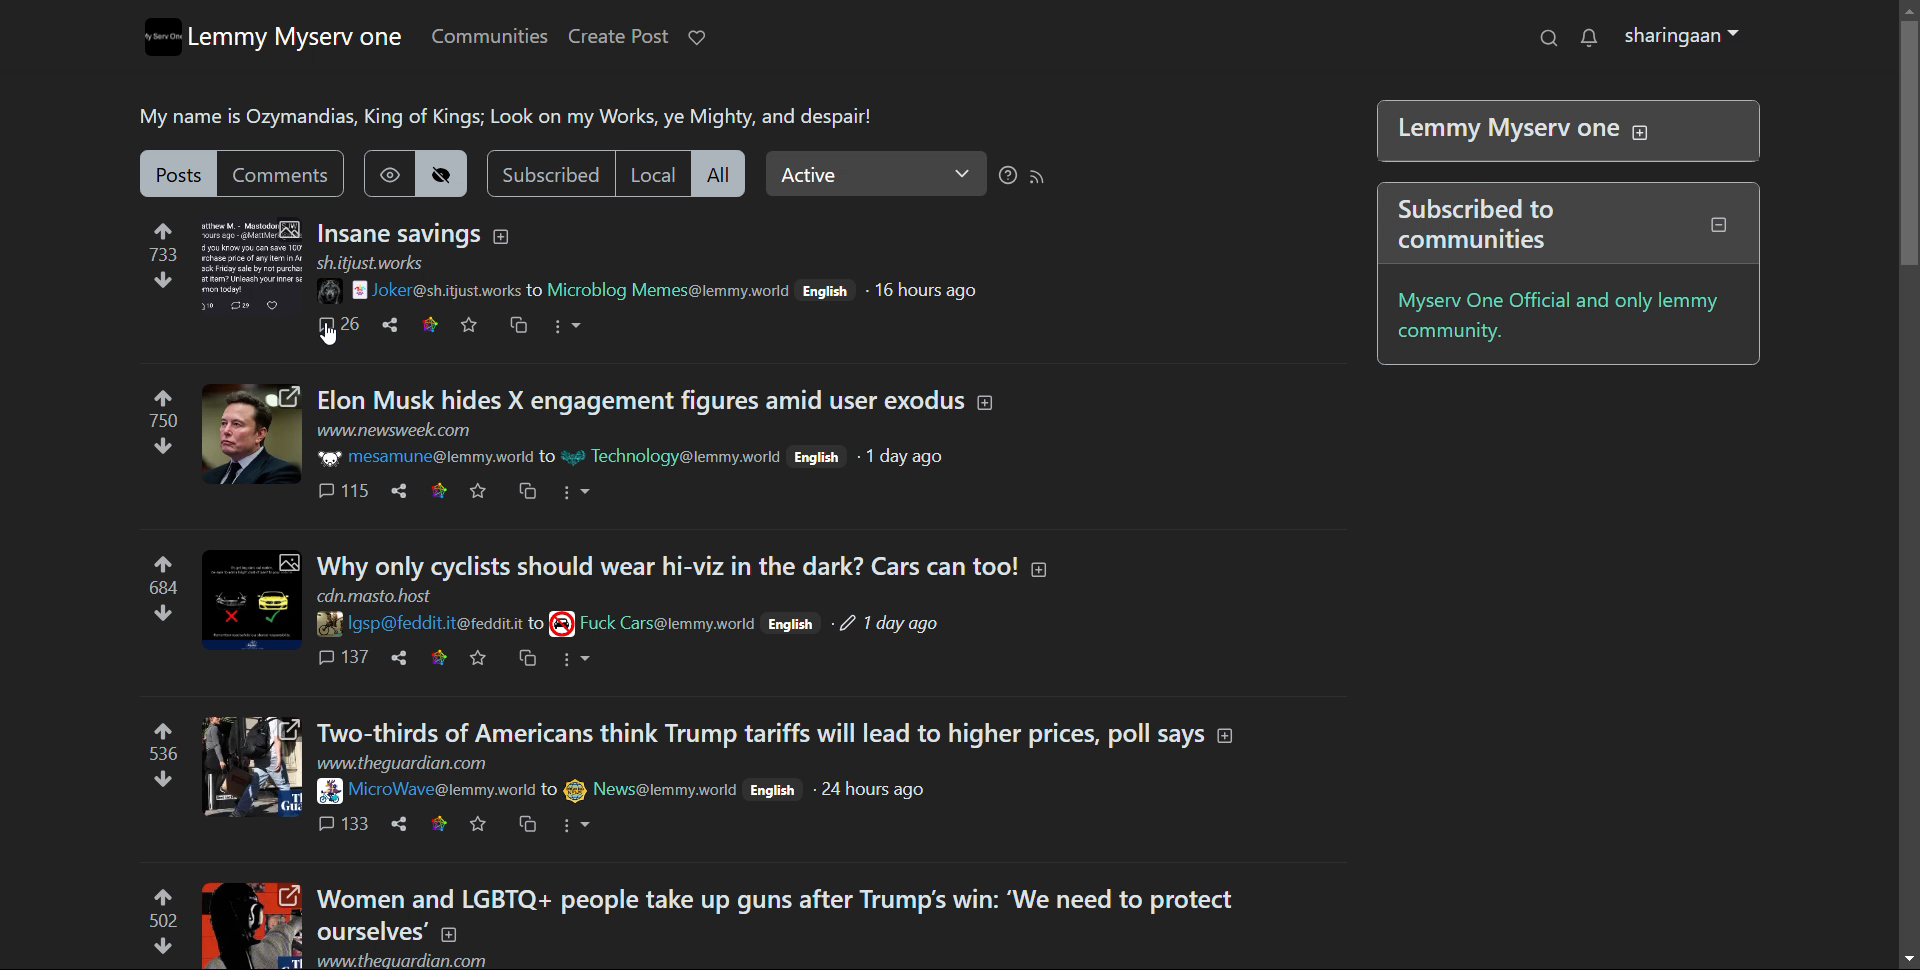 The image size is (1920, 970). Describe the element at coordinates (389, 326) in the screenshot. I see `share` at that location.